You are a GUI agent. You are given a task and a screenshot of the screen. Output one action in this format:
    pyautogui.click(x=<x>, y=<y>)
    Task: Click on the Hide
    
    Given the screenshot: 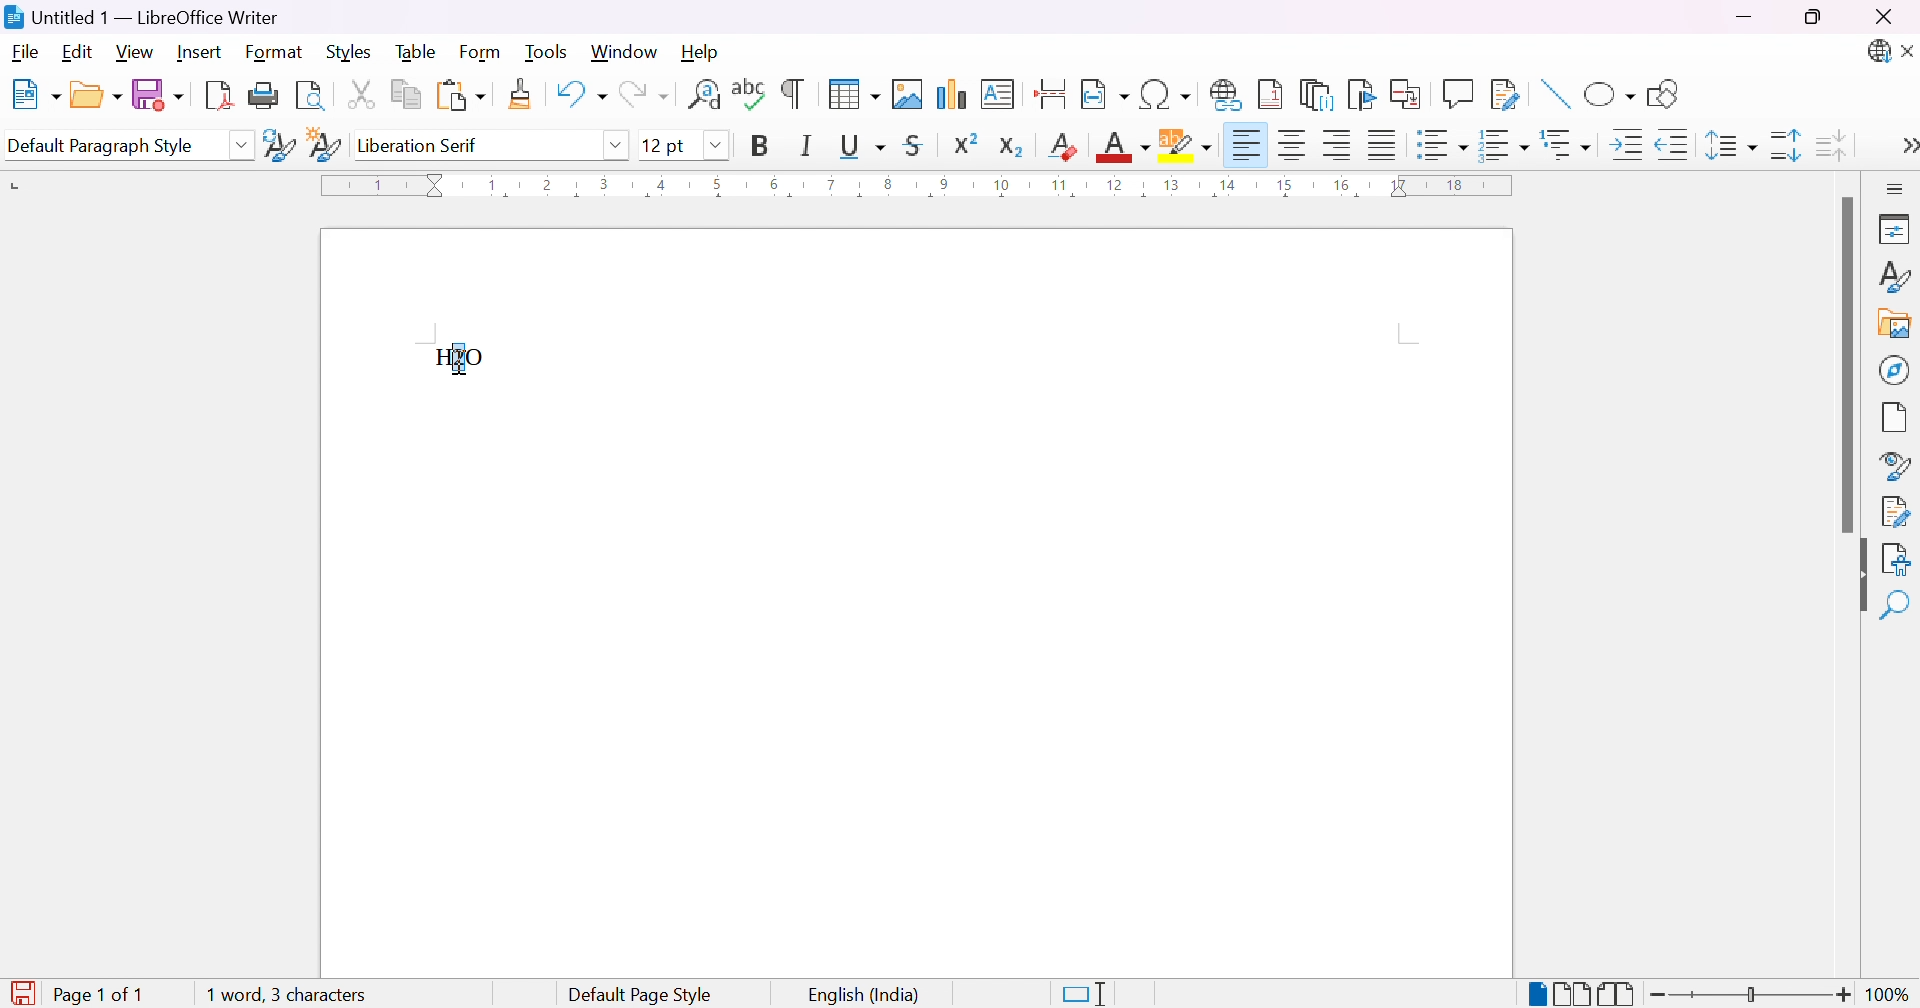 What is the action you would take?
    pyautogui.click(x=1854, y=578)
    